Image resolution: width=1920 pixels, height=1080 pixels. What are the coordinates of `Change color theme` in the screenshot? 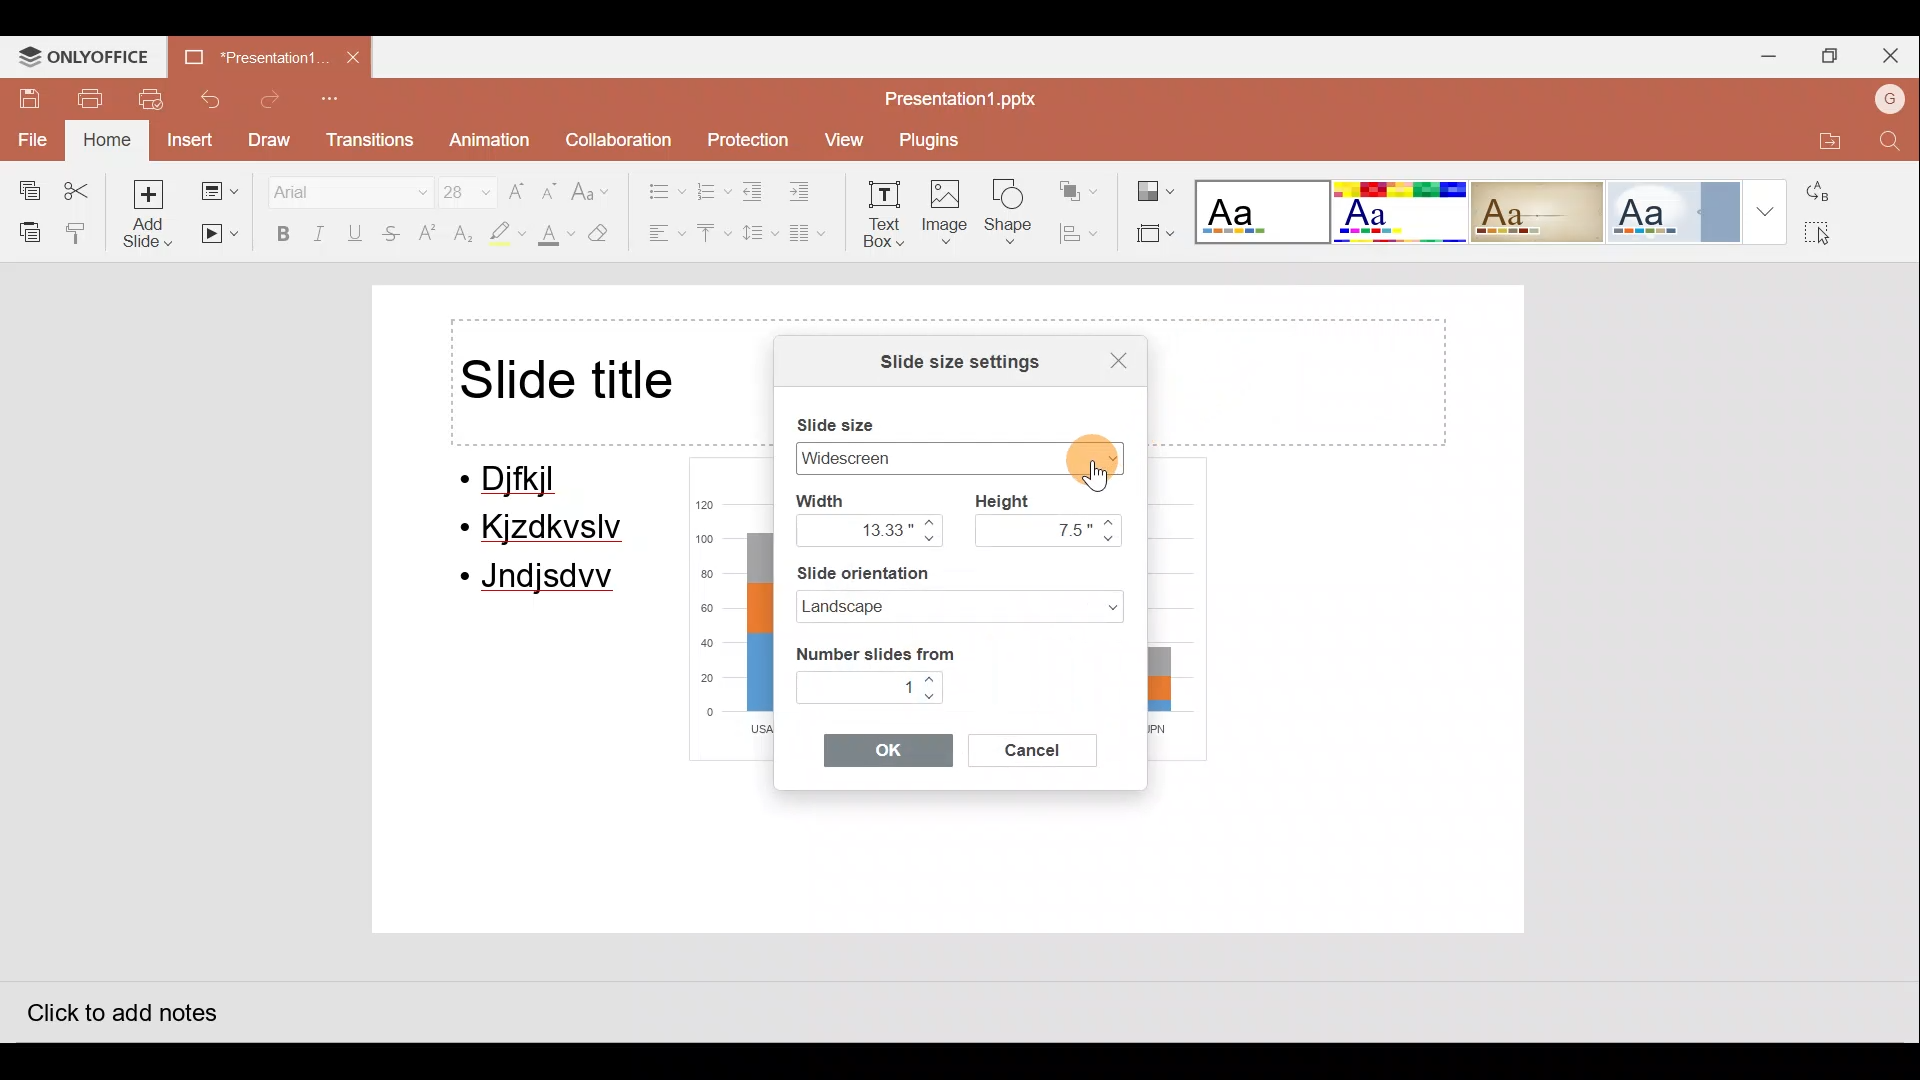 It's located at (1156, 184).